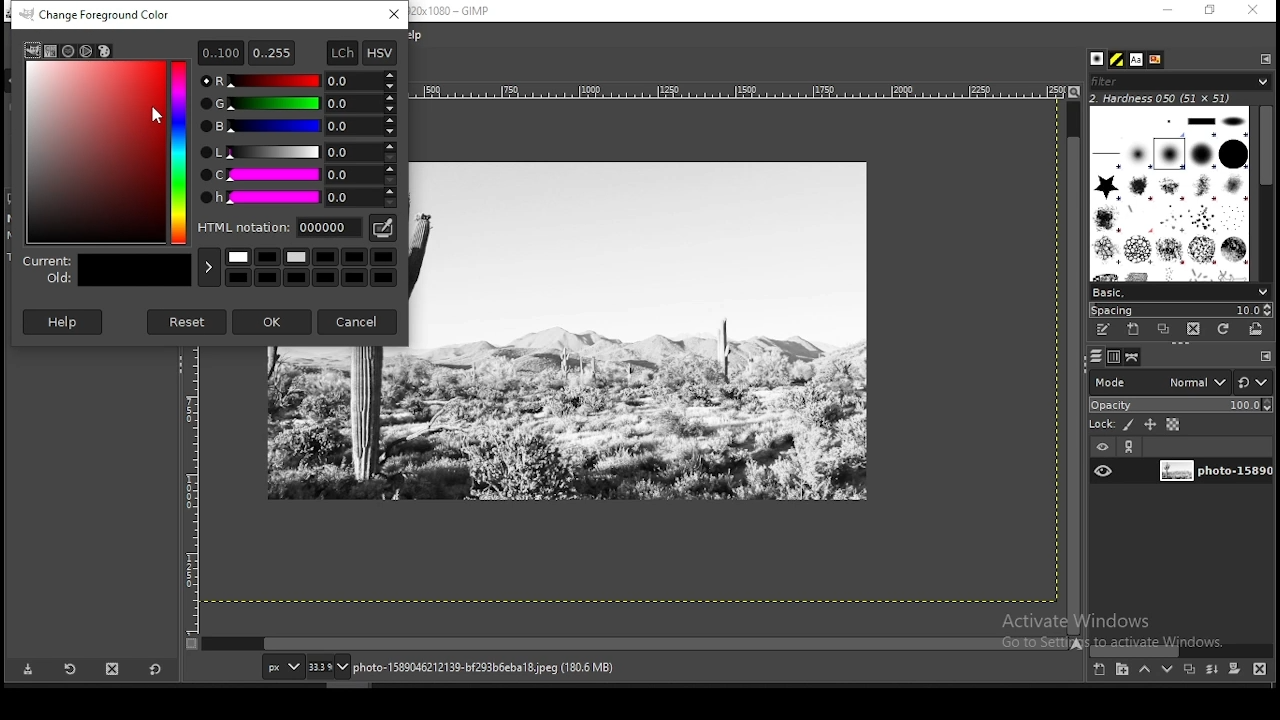  Describe the element at coordinates (1252, 383) in the screenshot. I see `switch to other modes` at that location.